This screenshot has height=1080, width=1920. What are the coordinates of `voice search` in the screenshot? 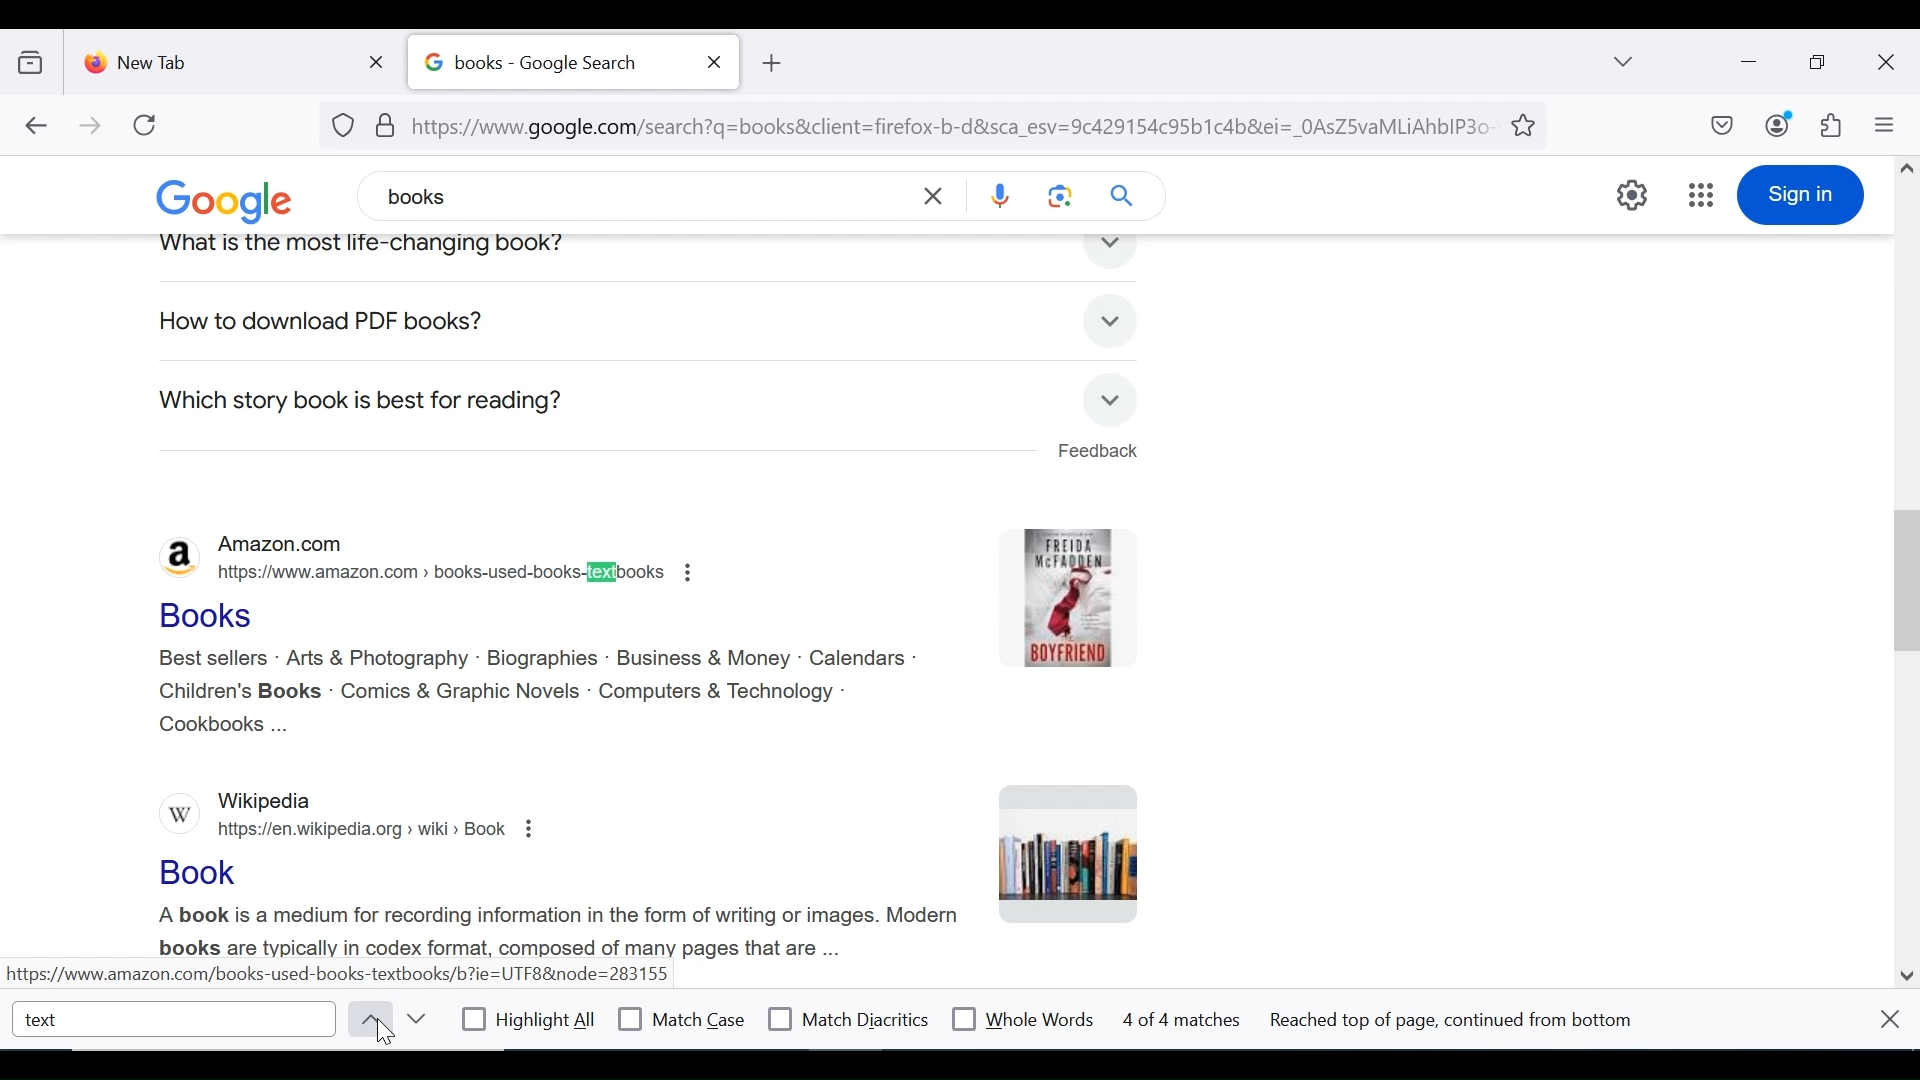 It's located at (1000, 198).